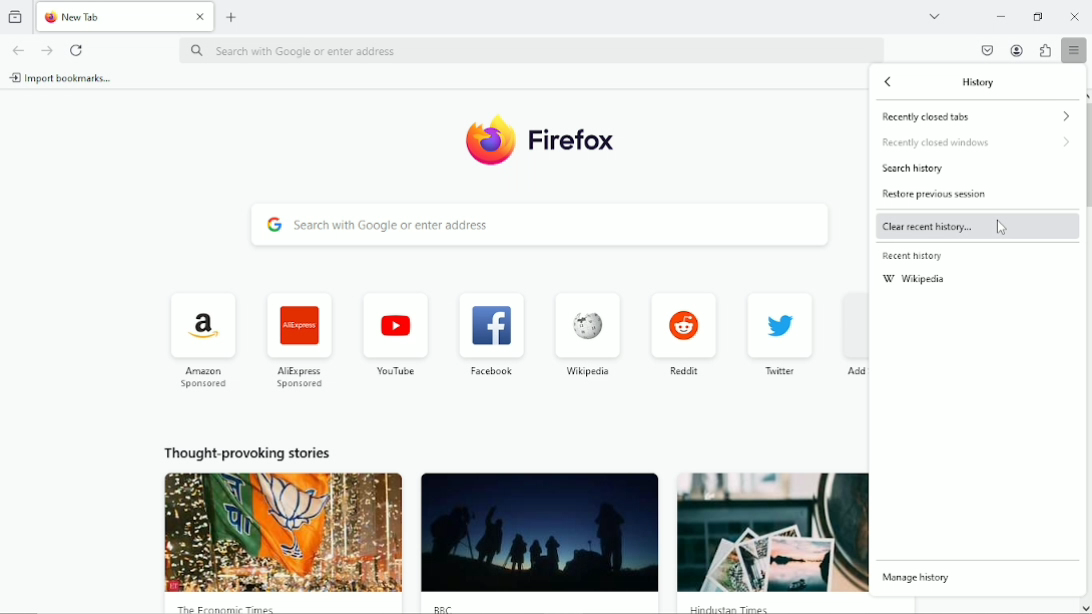 This screenshot has height=614, width=1092. Describe the element at coordinates (1075, 50) in the screenshot. I see `Open application menu` at that location.